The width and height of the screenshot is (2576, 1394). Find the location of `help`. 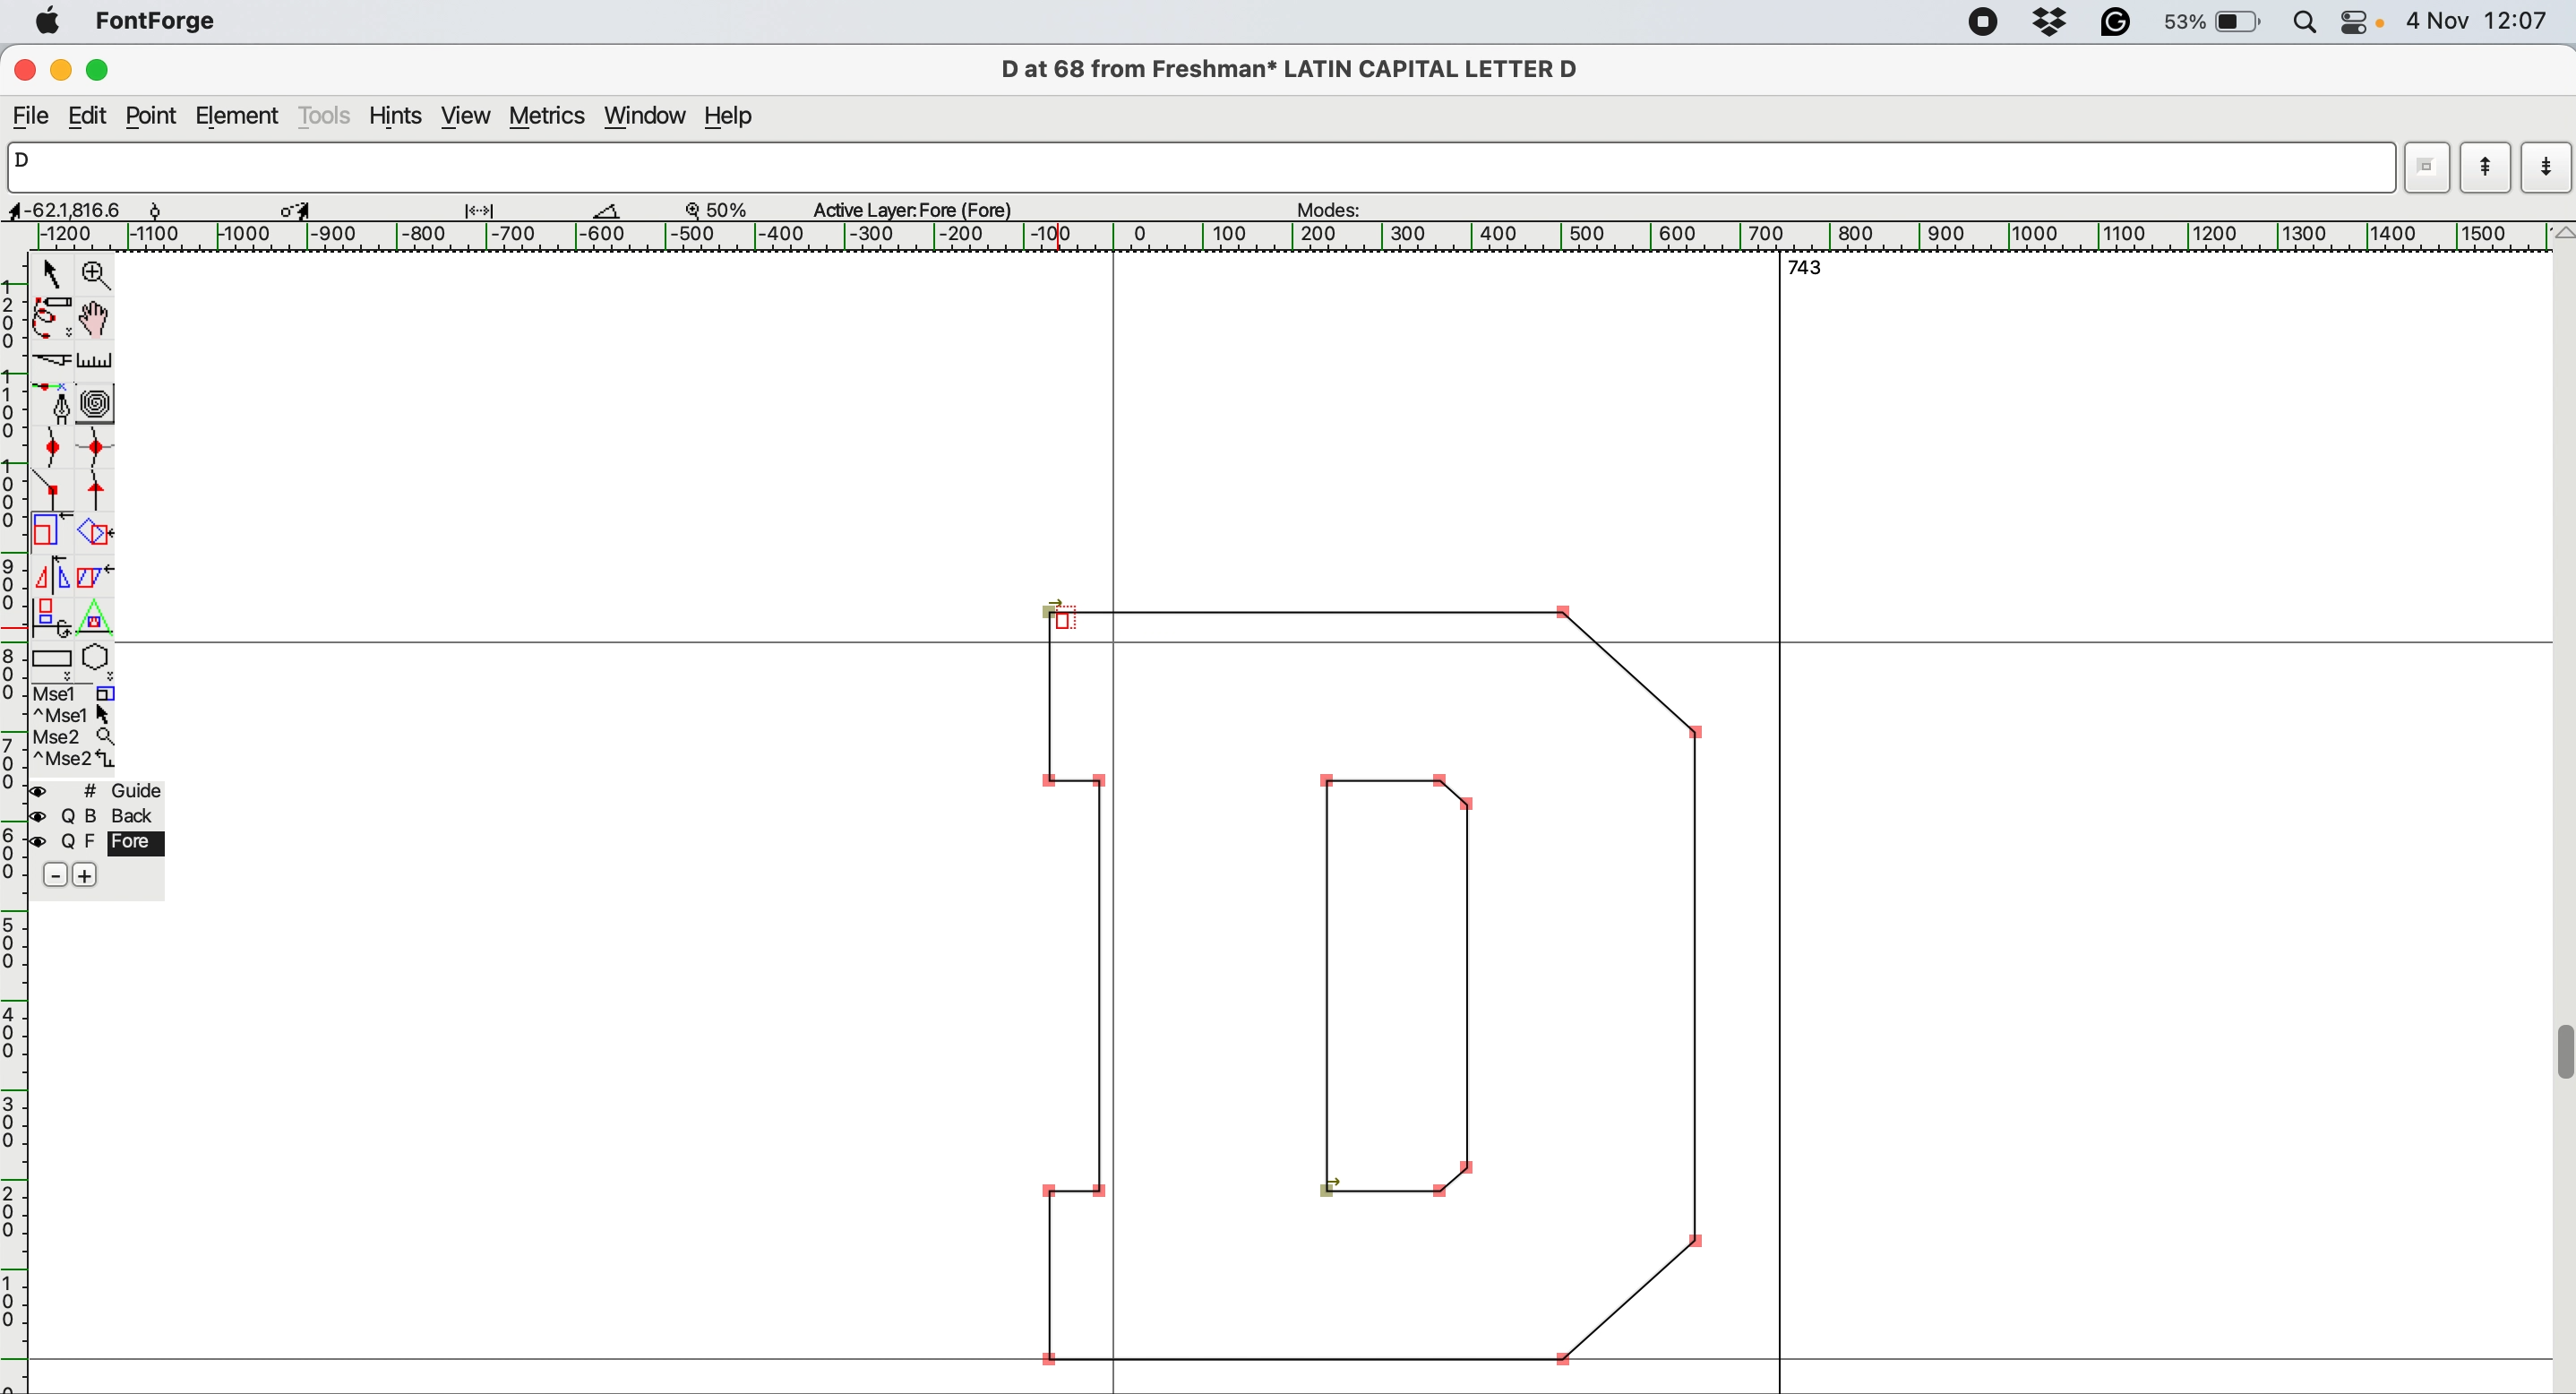

help is located at coordinates (738, 119).